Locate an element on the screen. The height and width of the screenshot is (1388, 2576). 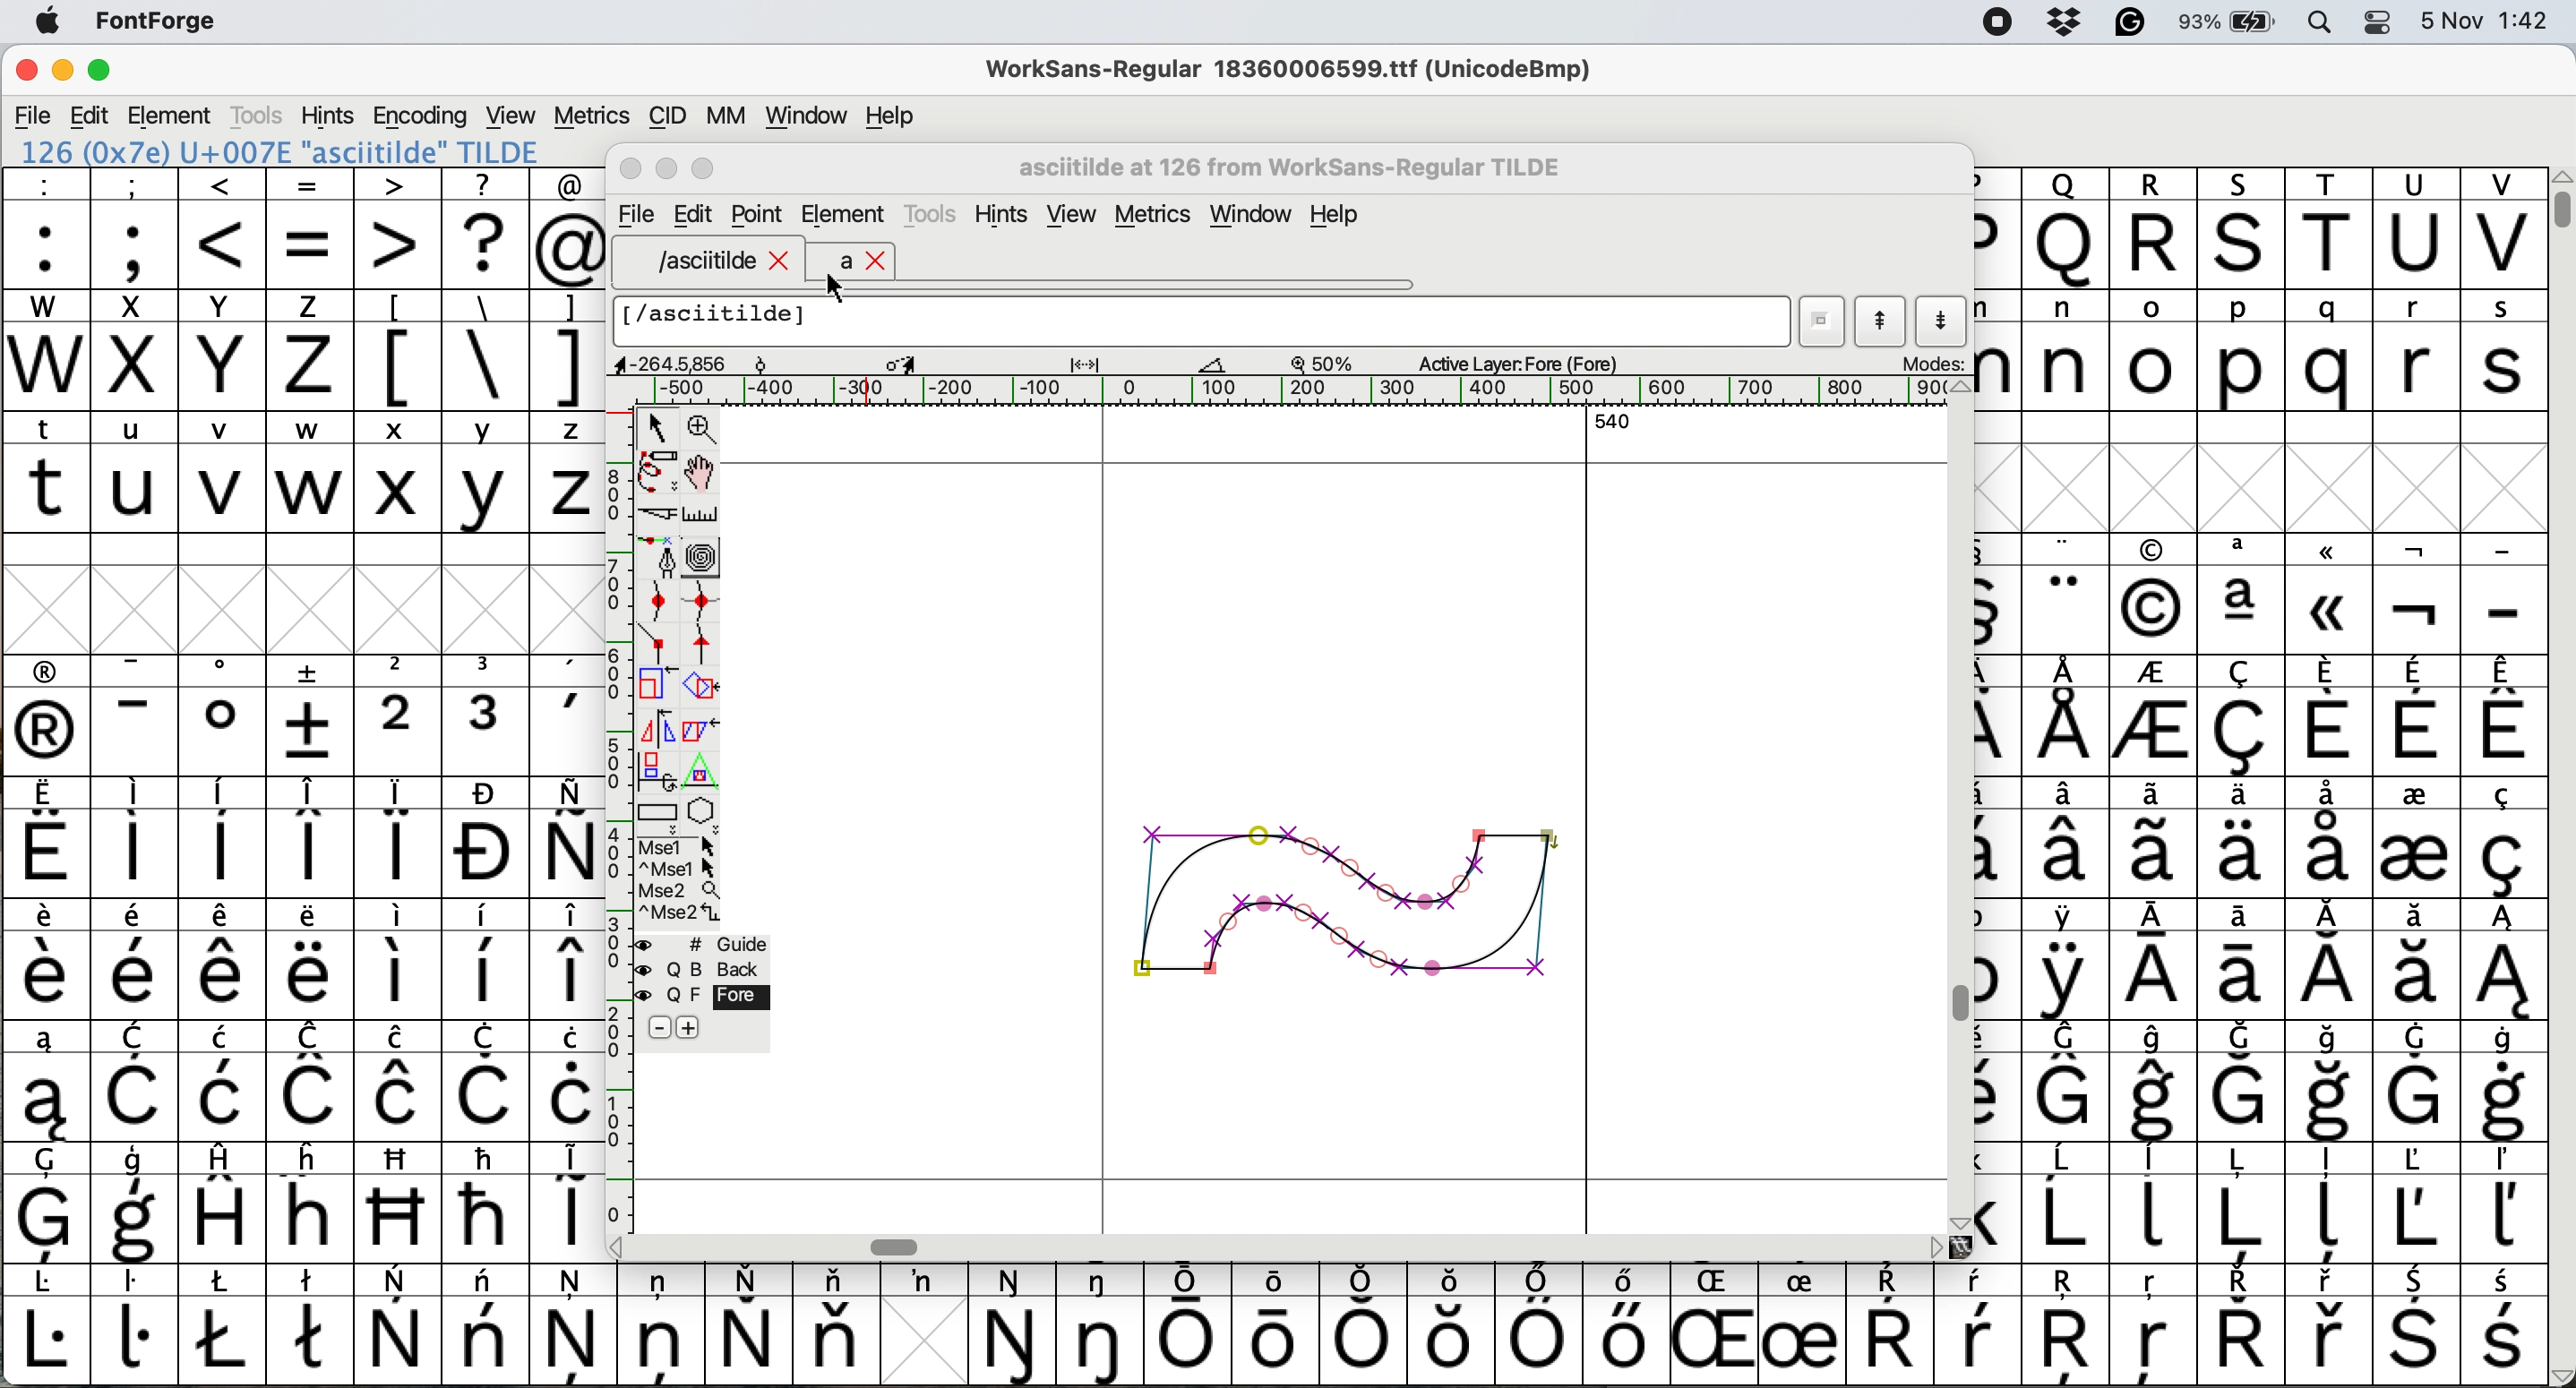
add a curve point is located at coordinates (659, 601).